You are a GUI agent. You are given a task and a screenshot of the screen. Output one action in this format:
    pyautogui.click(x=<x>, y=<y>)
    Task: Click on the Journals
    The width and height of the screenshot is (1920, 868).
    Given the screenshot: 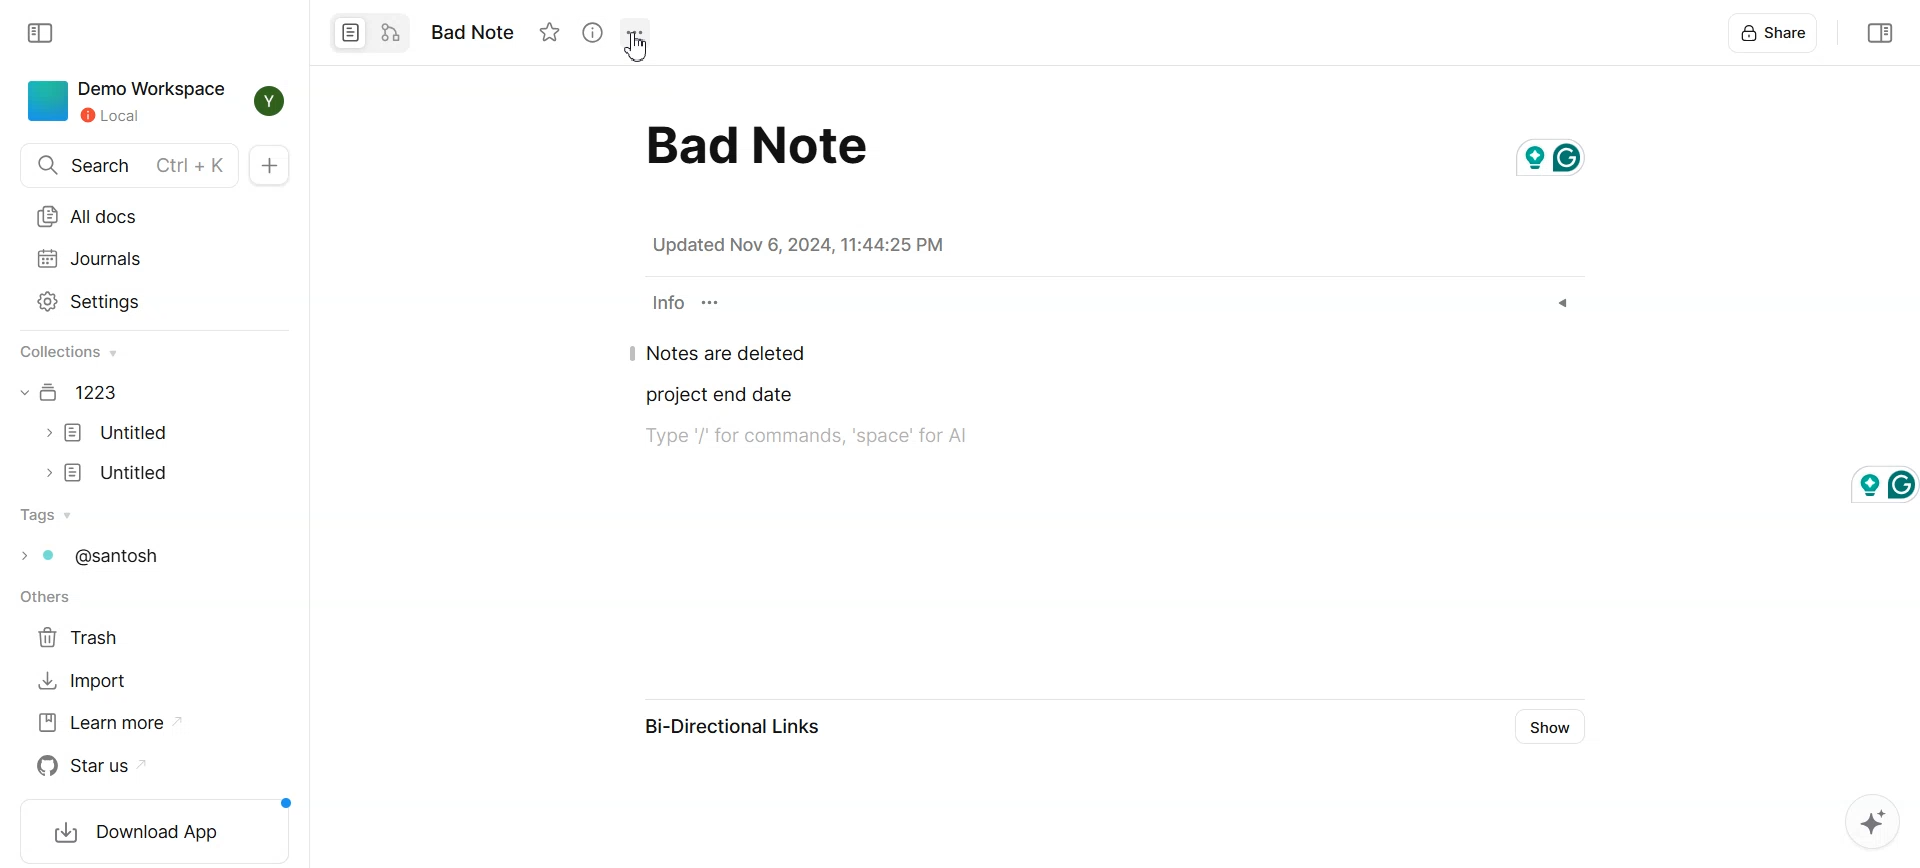 What is the action you would take?
    pyautogui.click(x=128, y=257)
    